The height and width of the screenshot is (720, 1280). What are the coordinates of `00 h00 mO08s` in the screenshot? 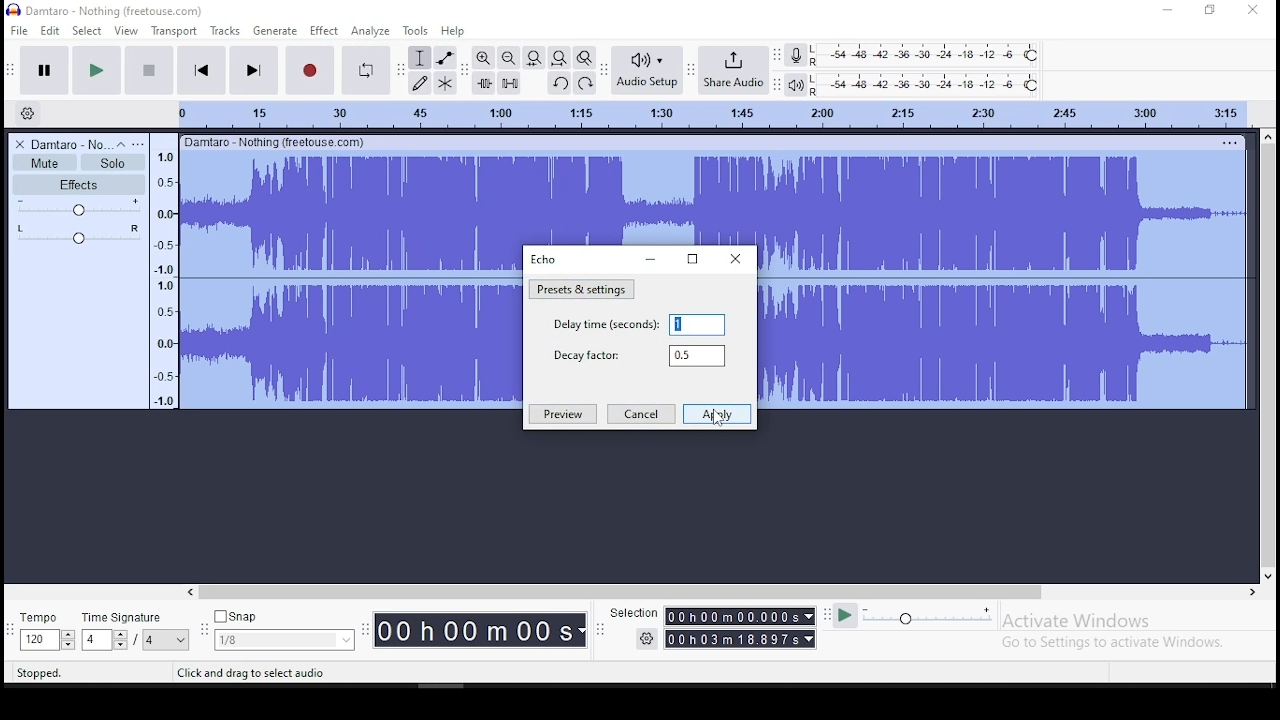 It's located at (473, 631).